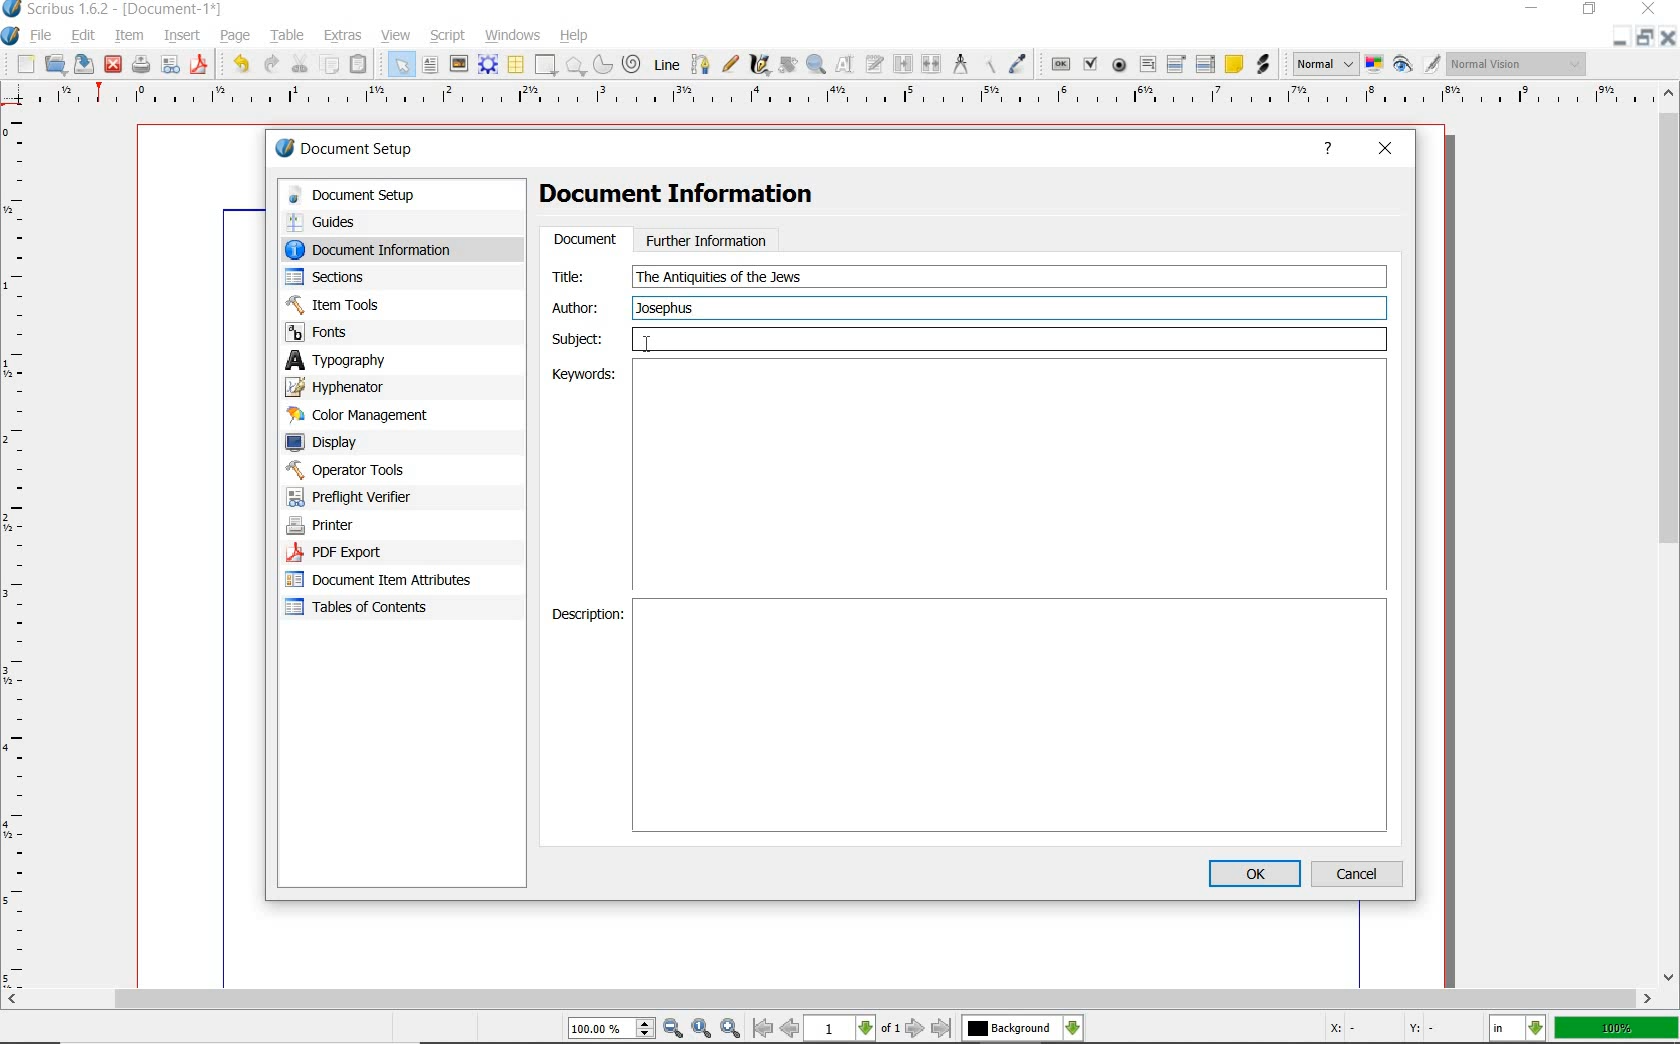 The image size is (1680, 1044). What do you see at coordinates (987, 65) in the screenshot?
I see `copy item properties` at bounding box center [987, 65].